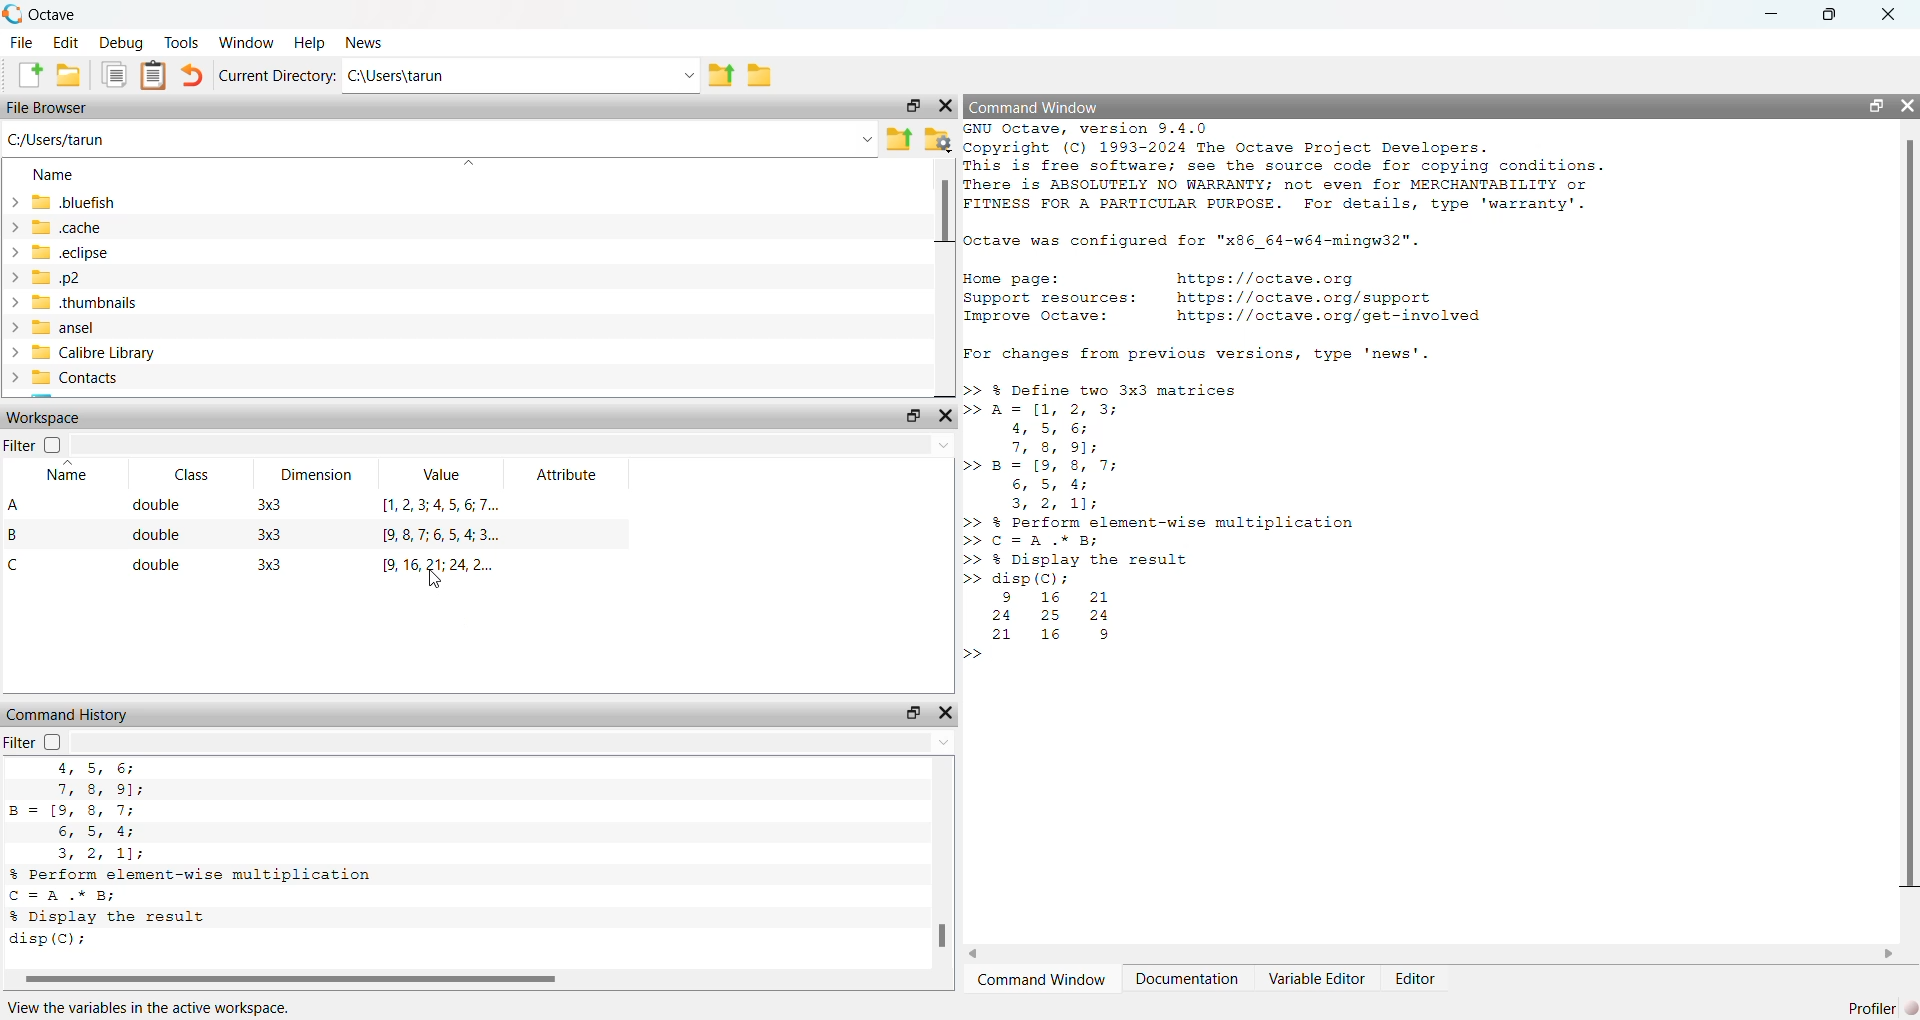 This screenshot has width=1920, height=1020. Describe the element at coordinates (572, 474) in the screenshot. I see `Attribute` at that location.